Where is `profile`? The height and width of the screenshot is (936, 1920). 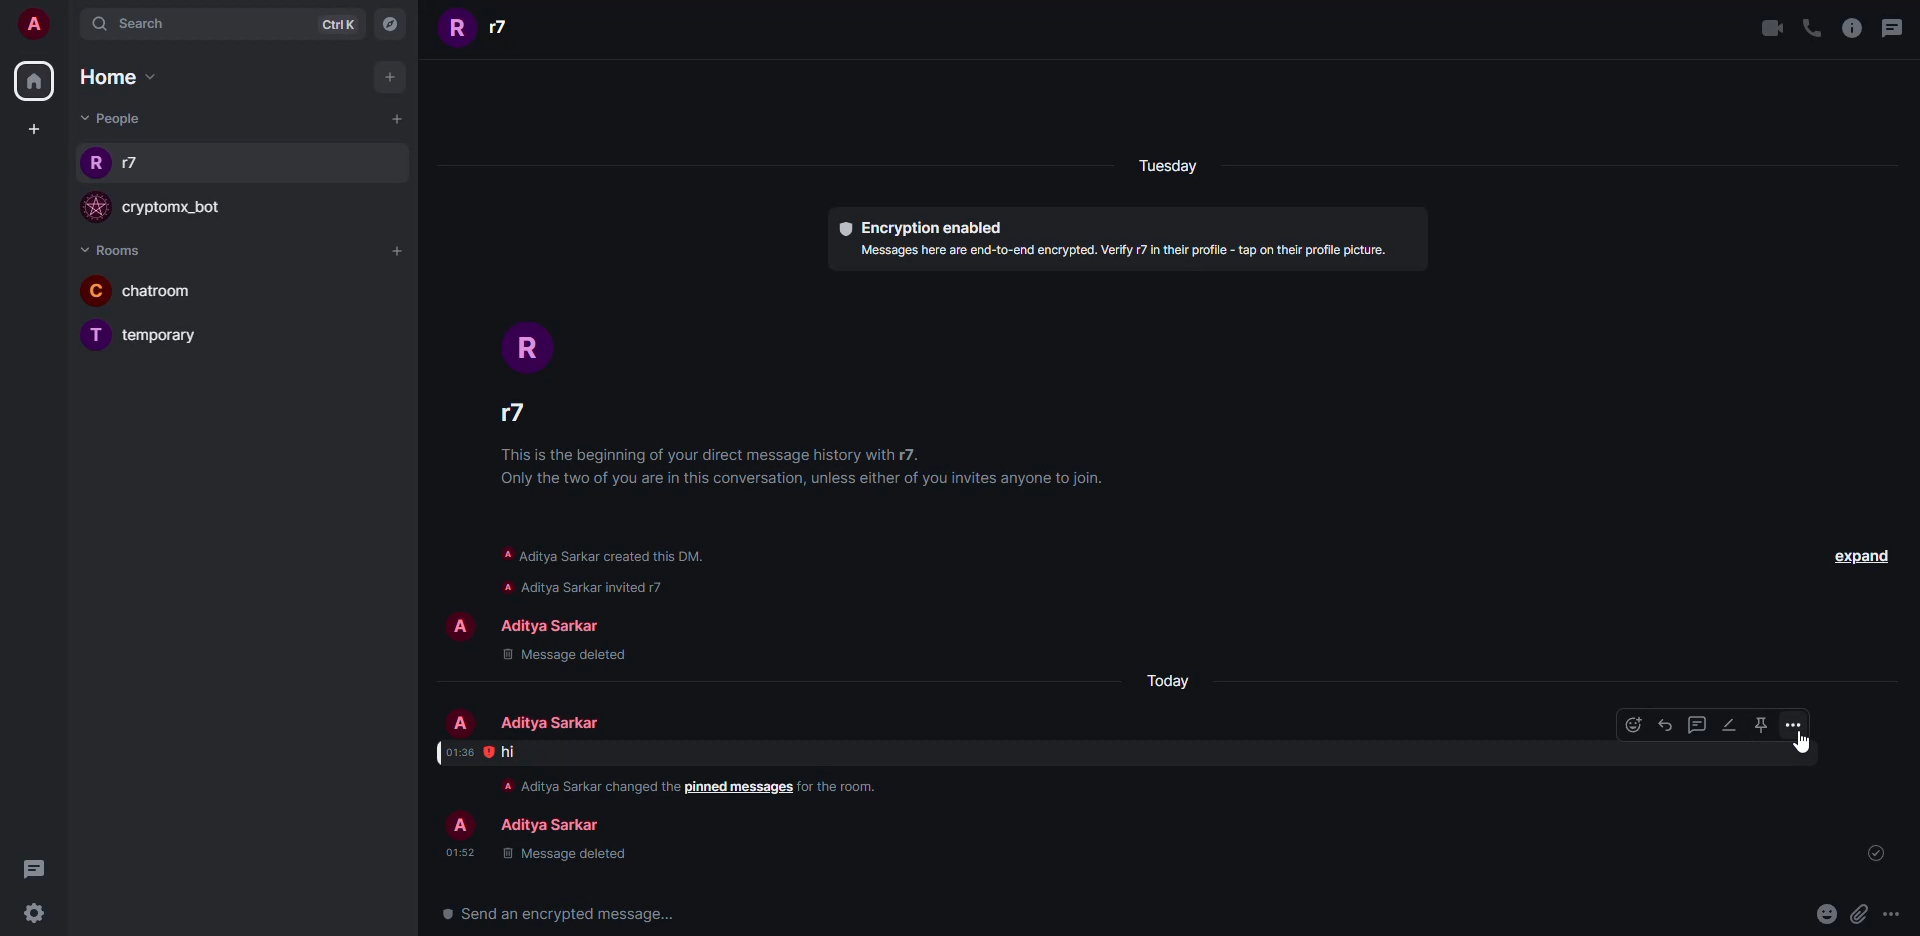 profile is located at coordinates (528, 348).